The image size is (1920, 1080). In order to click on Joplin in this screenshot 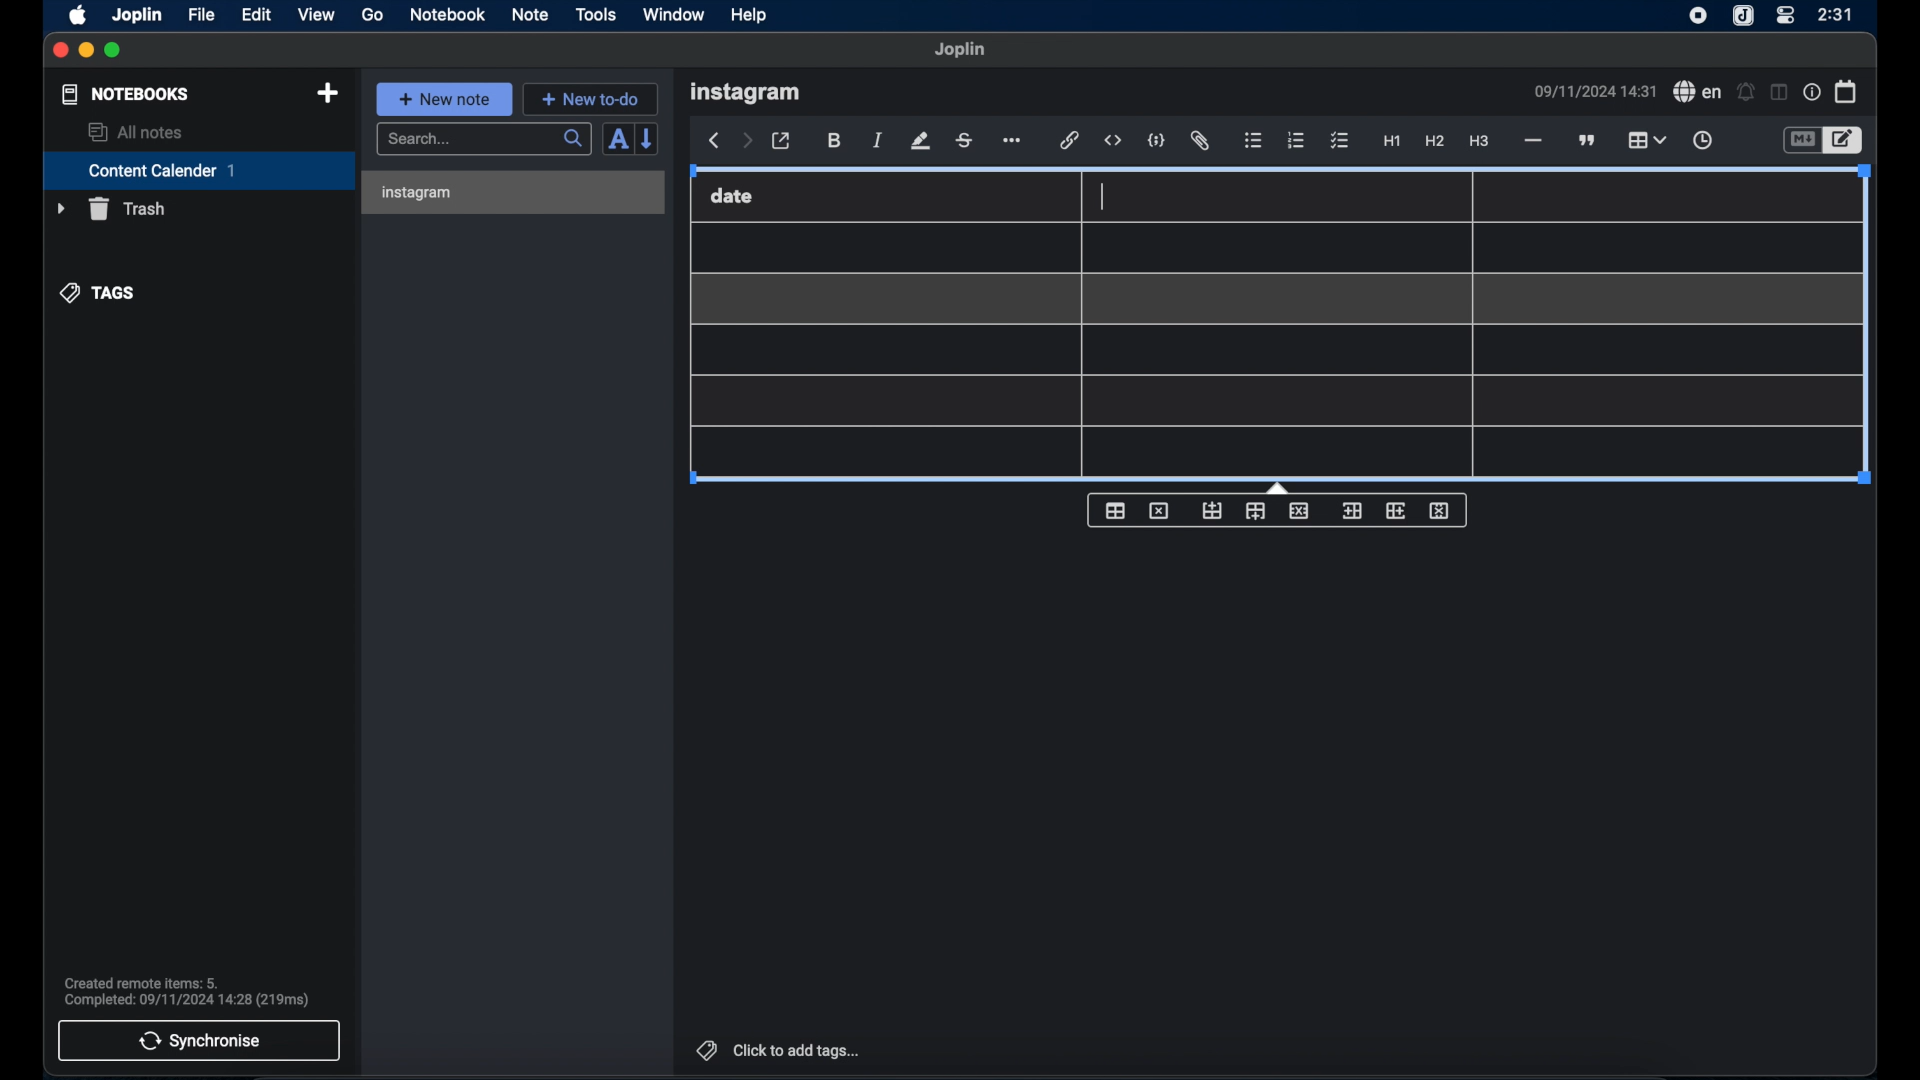, I will do `click(961, 50)`.